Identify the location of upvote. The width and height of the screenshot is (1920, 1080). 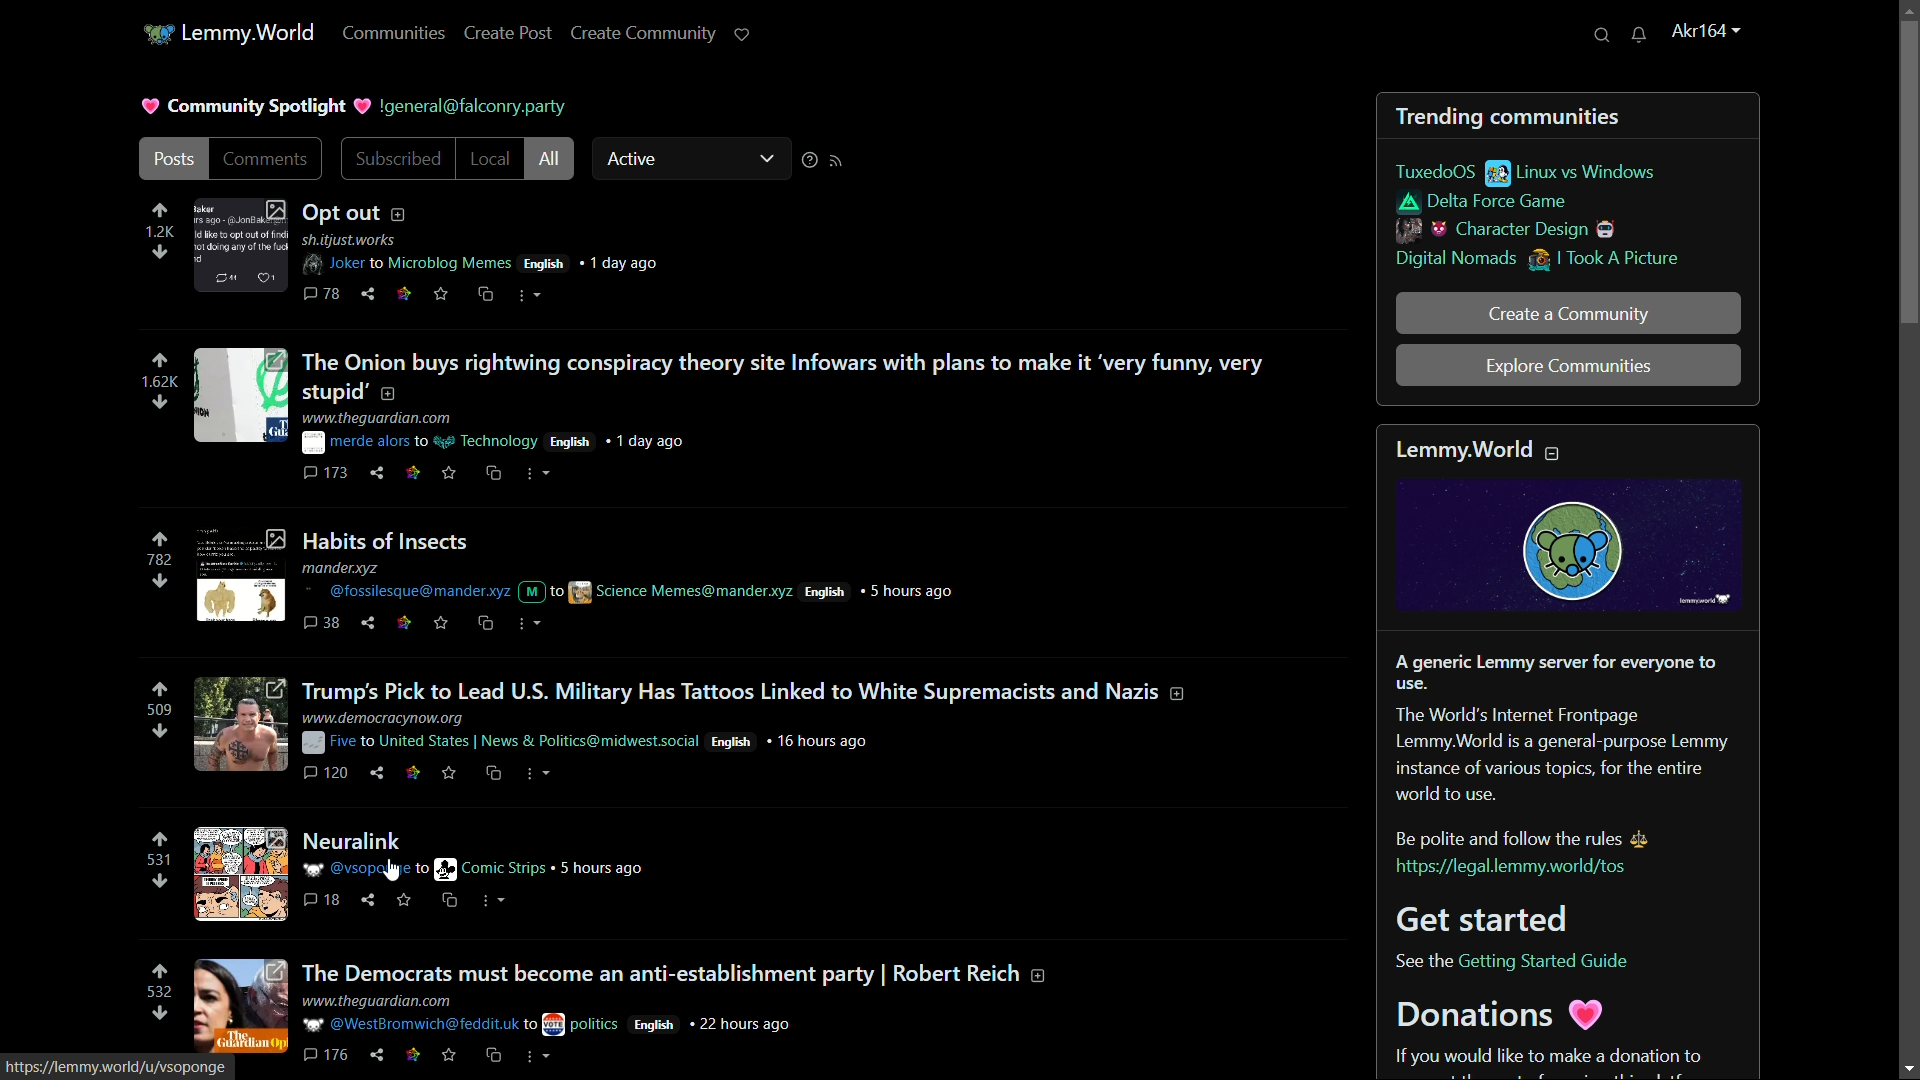
(160, 690).